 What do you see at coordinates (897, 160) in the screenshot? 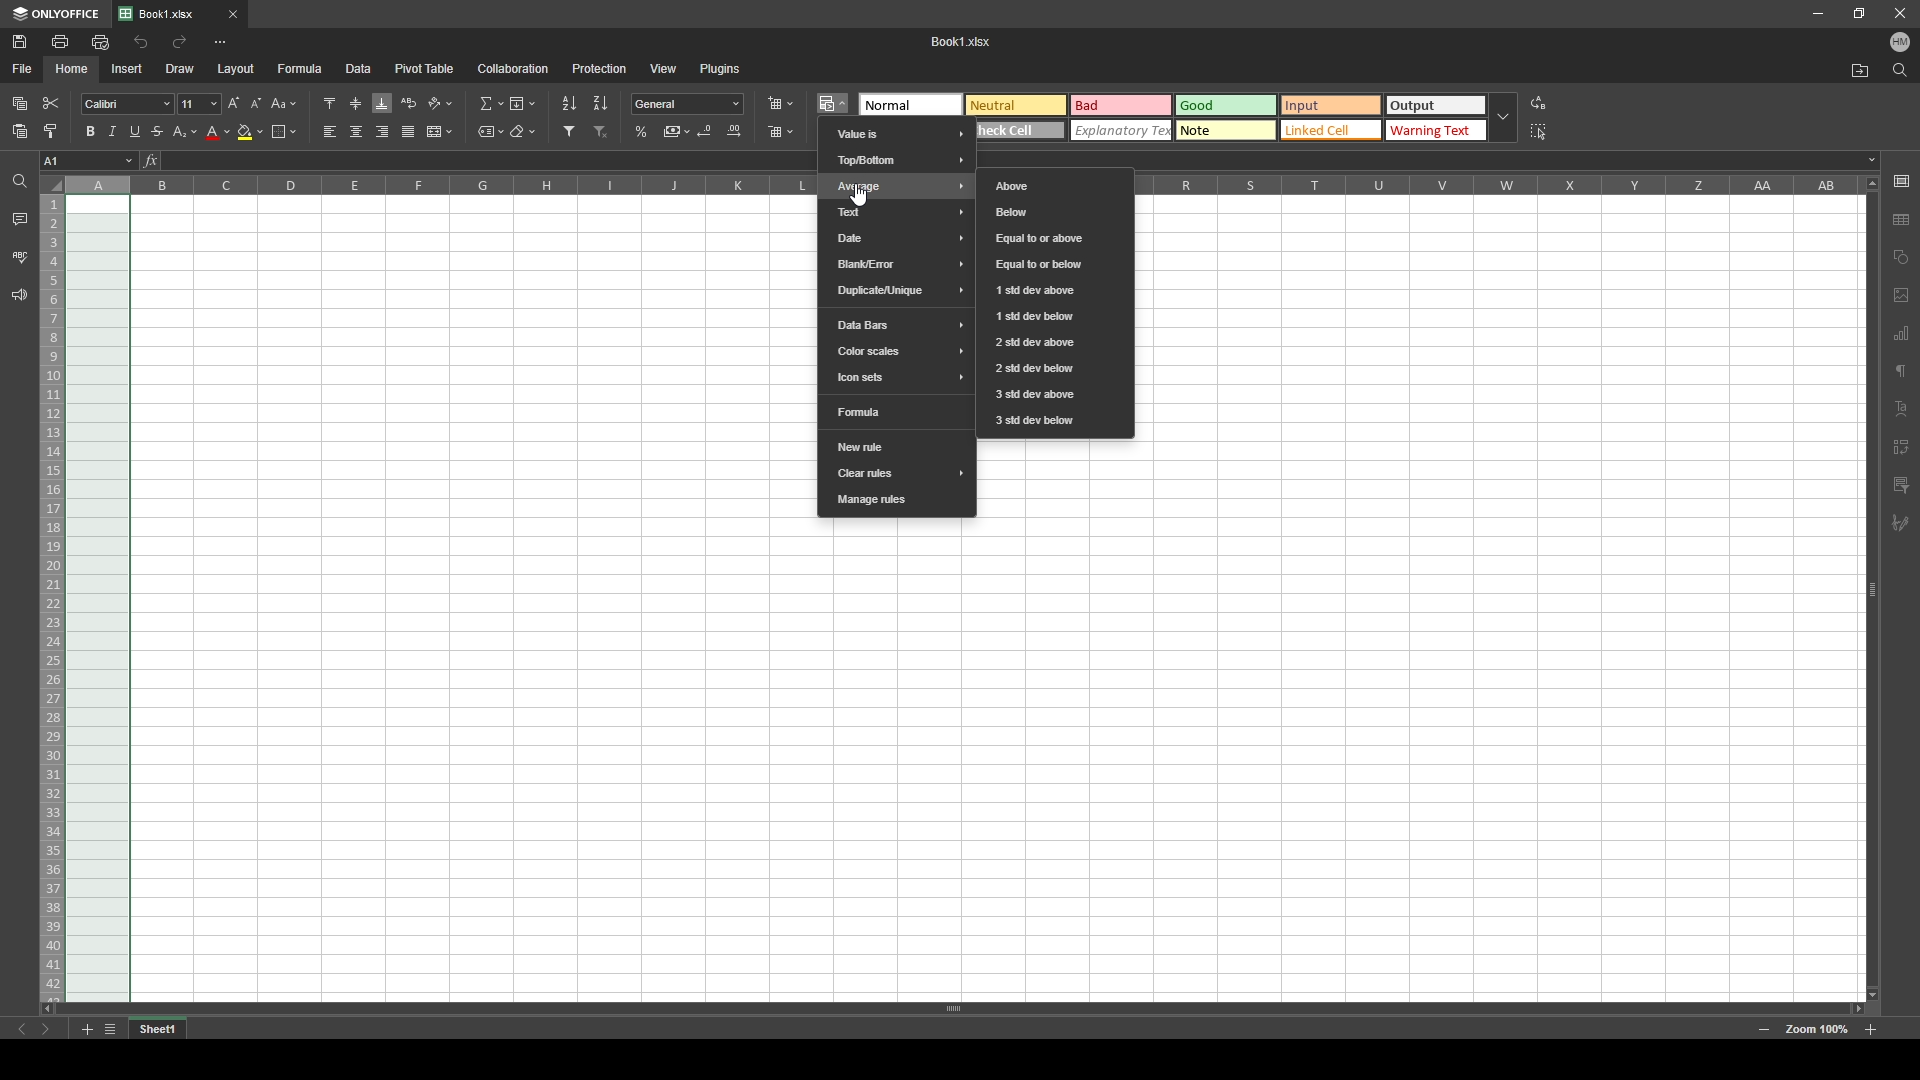
I see `top/bottom` at bounding box center [897, 160].